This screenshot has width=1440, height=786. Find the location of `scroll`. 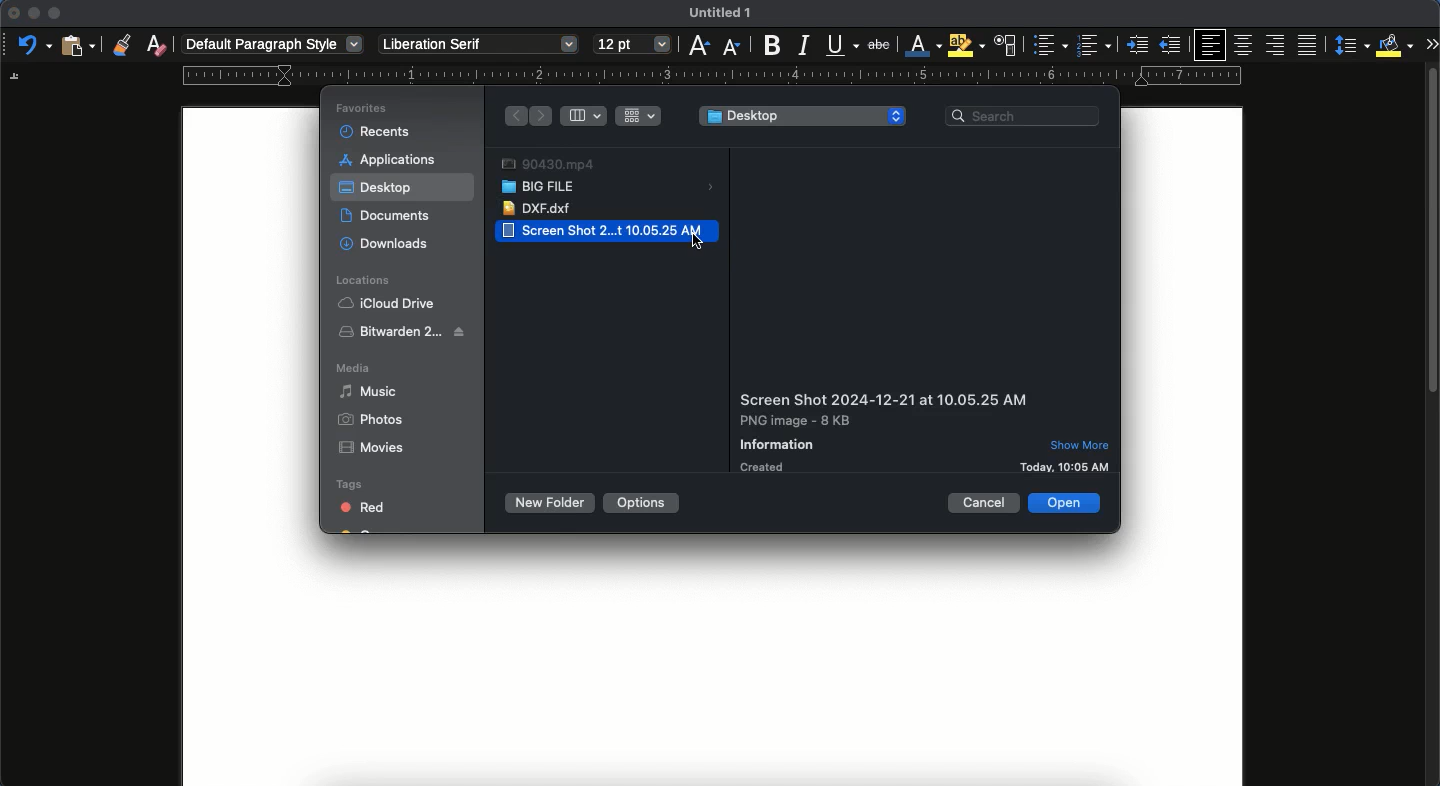

scroll is located at coordinates (1433, 429).